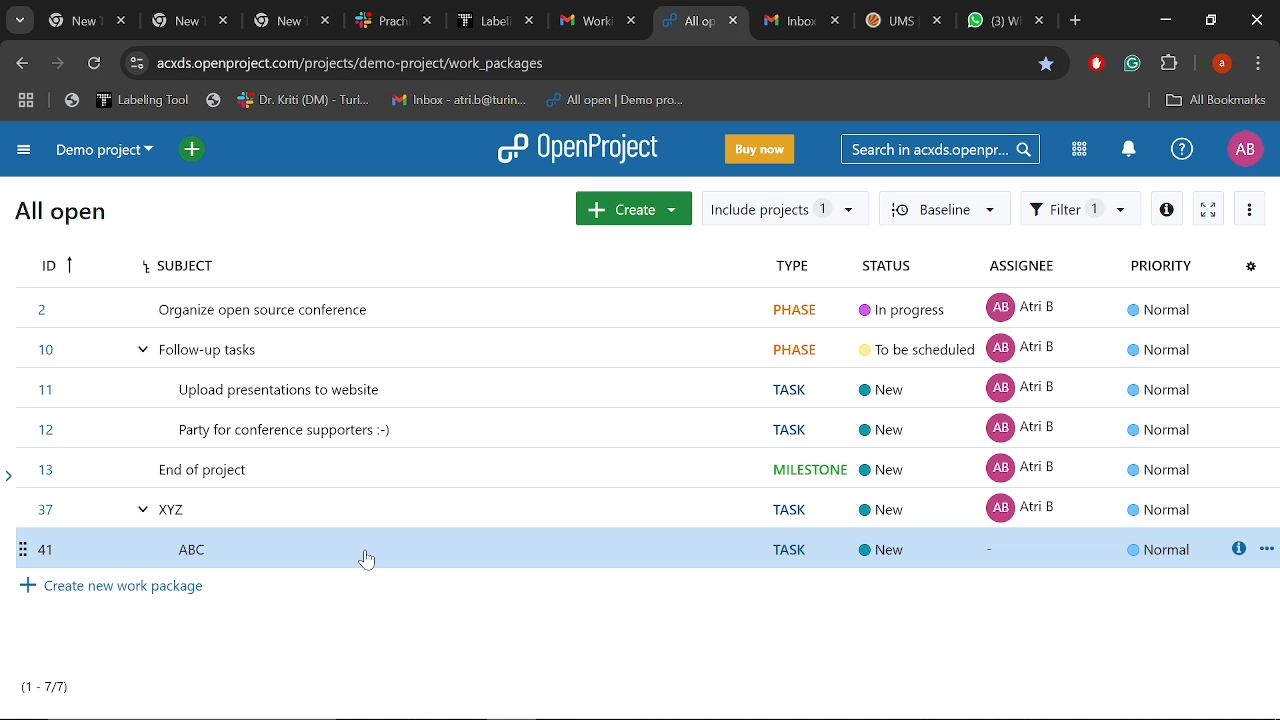 Image resolution: width=1280 pixels, height=720 pixels. I want to click on Add new tab, so click(1077, 23).